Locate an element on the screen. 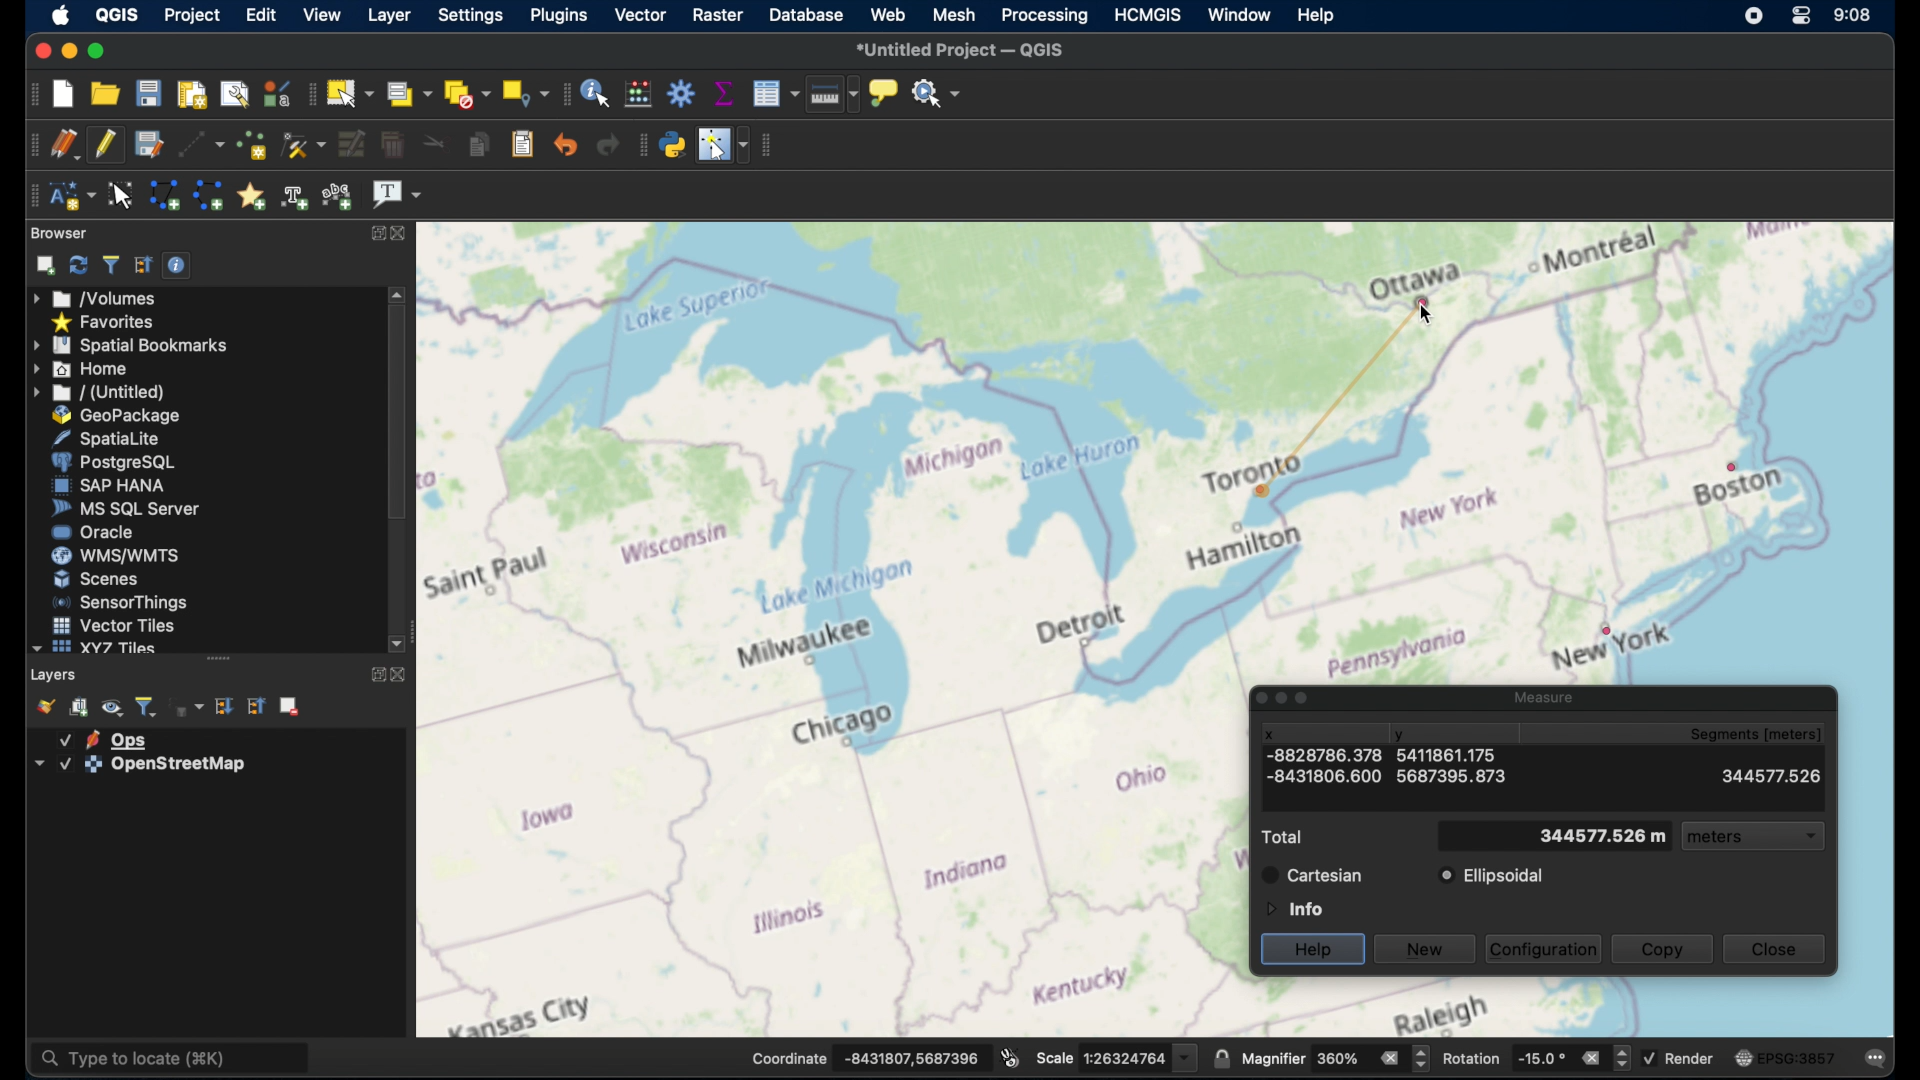  x is located at coordinates (1270, 734).